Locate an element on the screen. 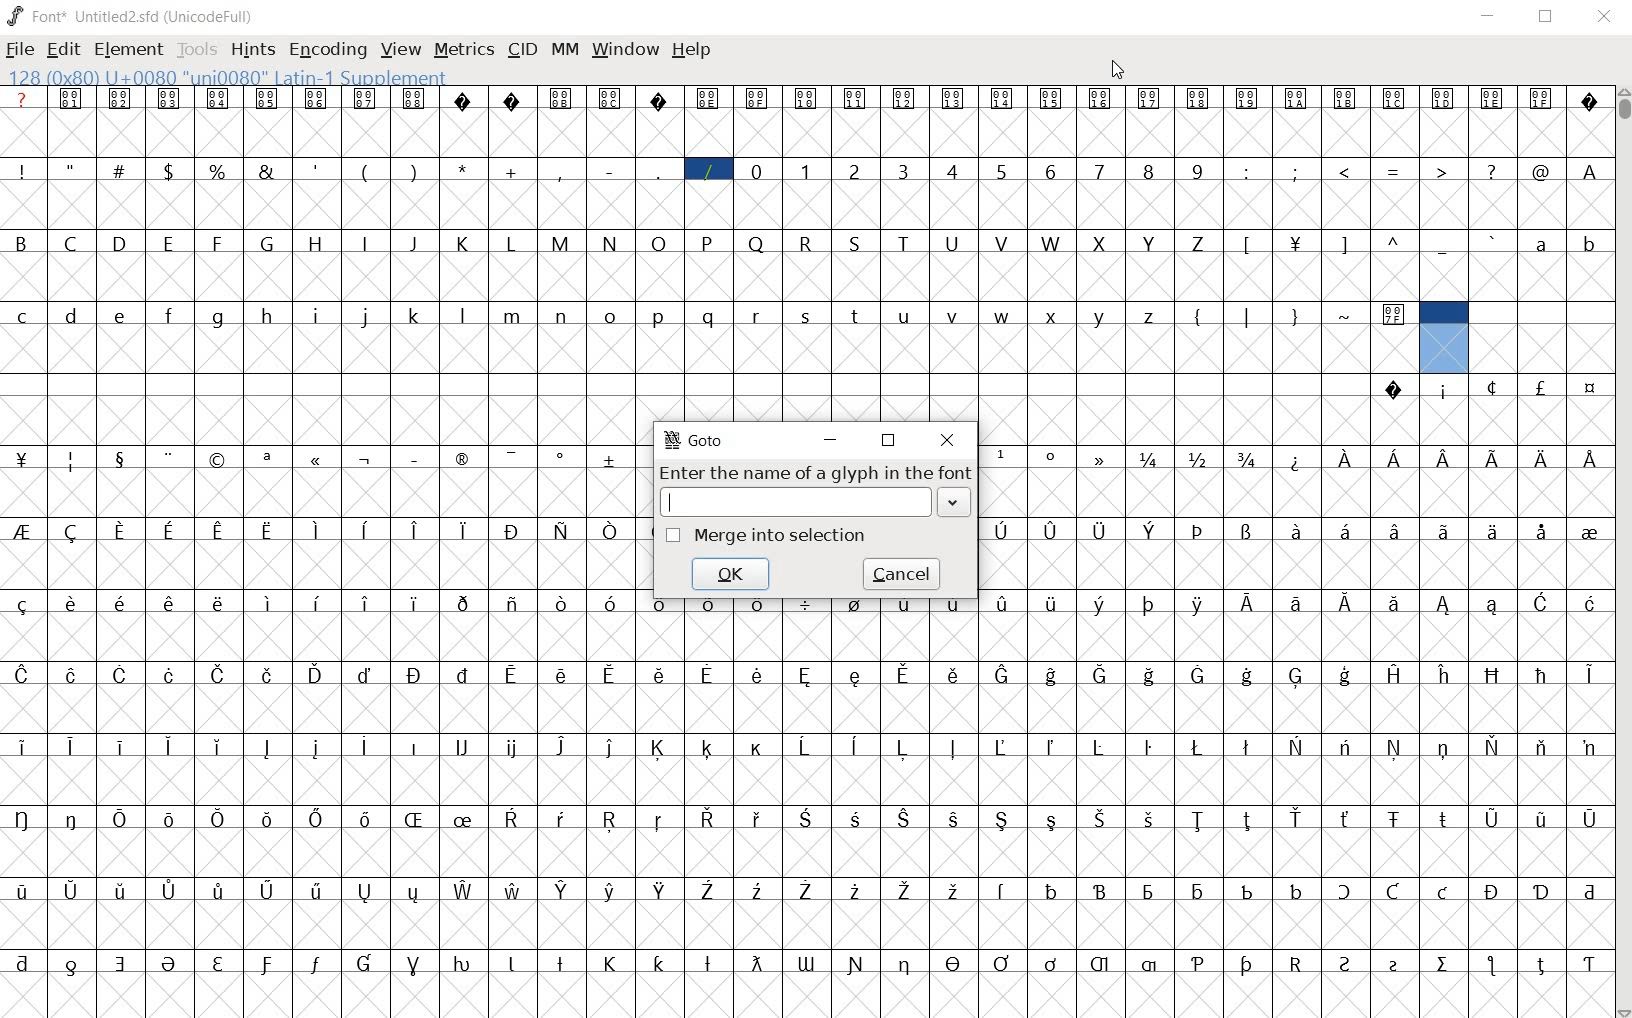  Symbol is located at coordinates (660, 601).